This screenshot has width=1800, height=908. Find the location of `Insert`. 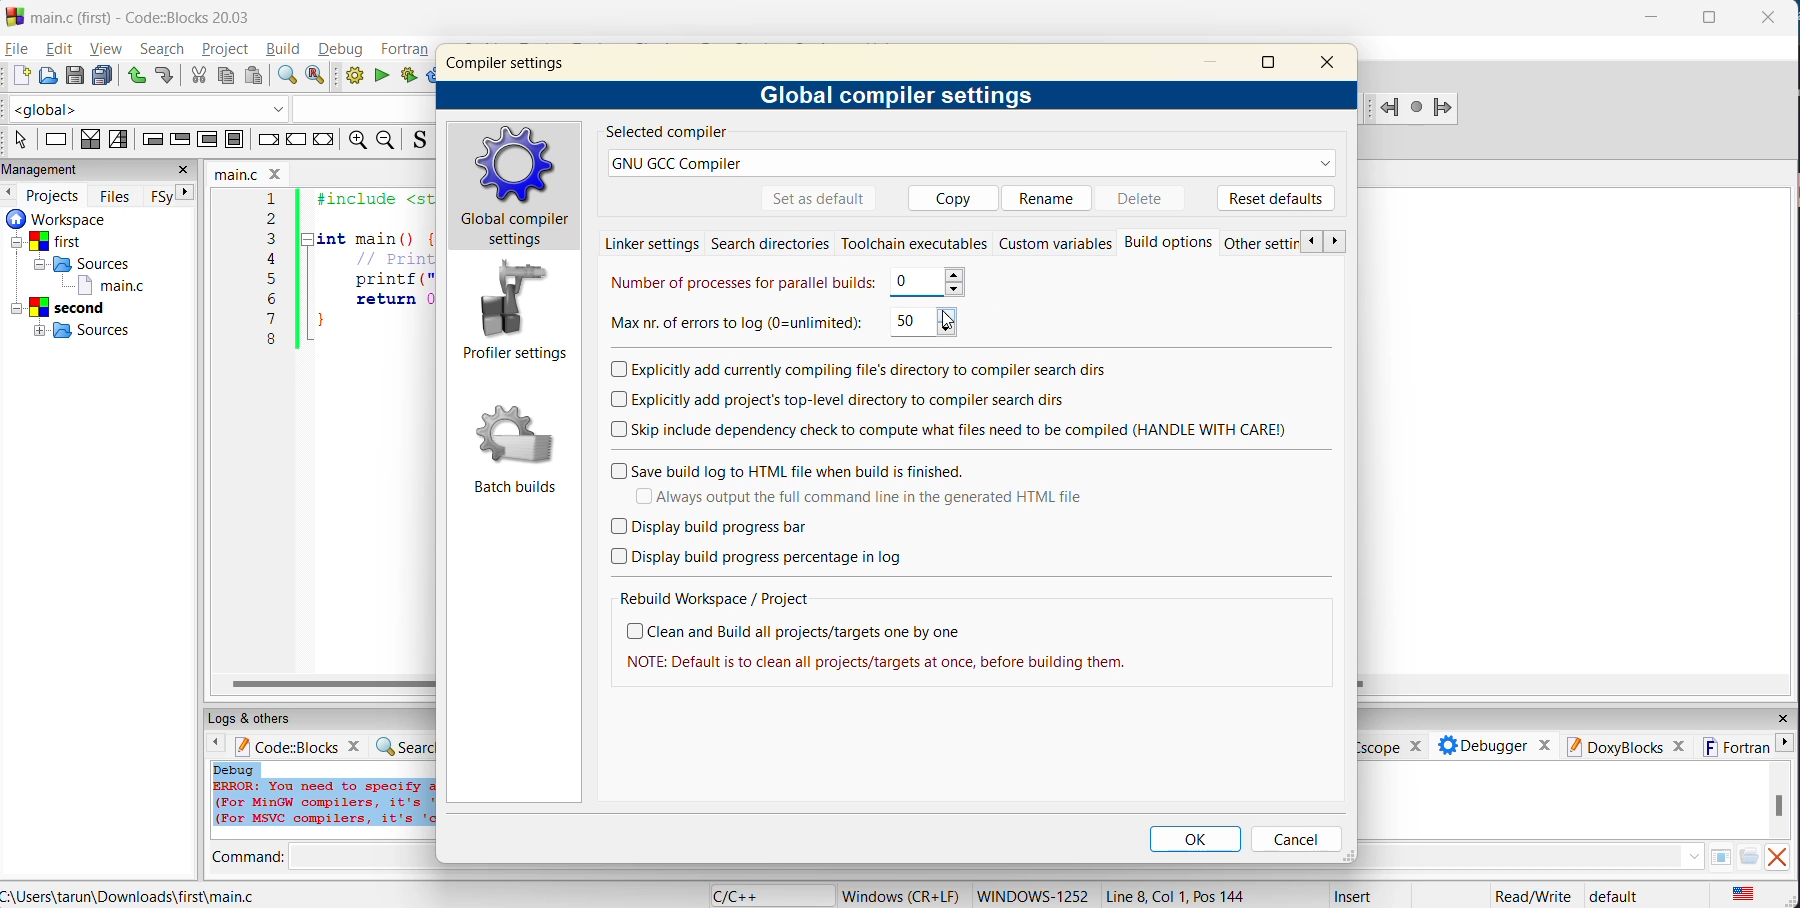

Insert is located at coordinates (1356, 894).